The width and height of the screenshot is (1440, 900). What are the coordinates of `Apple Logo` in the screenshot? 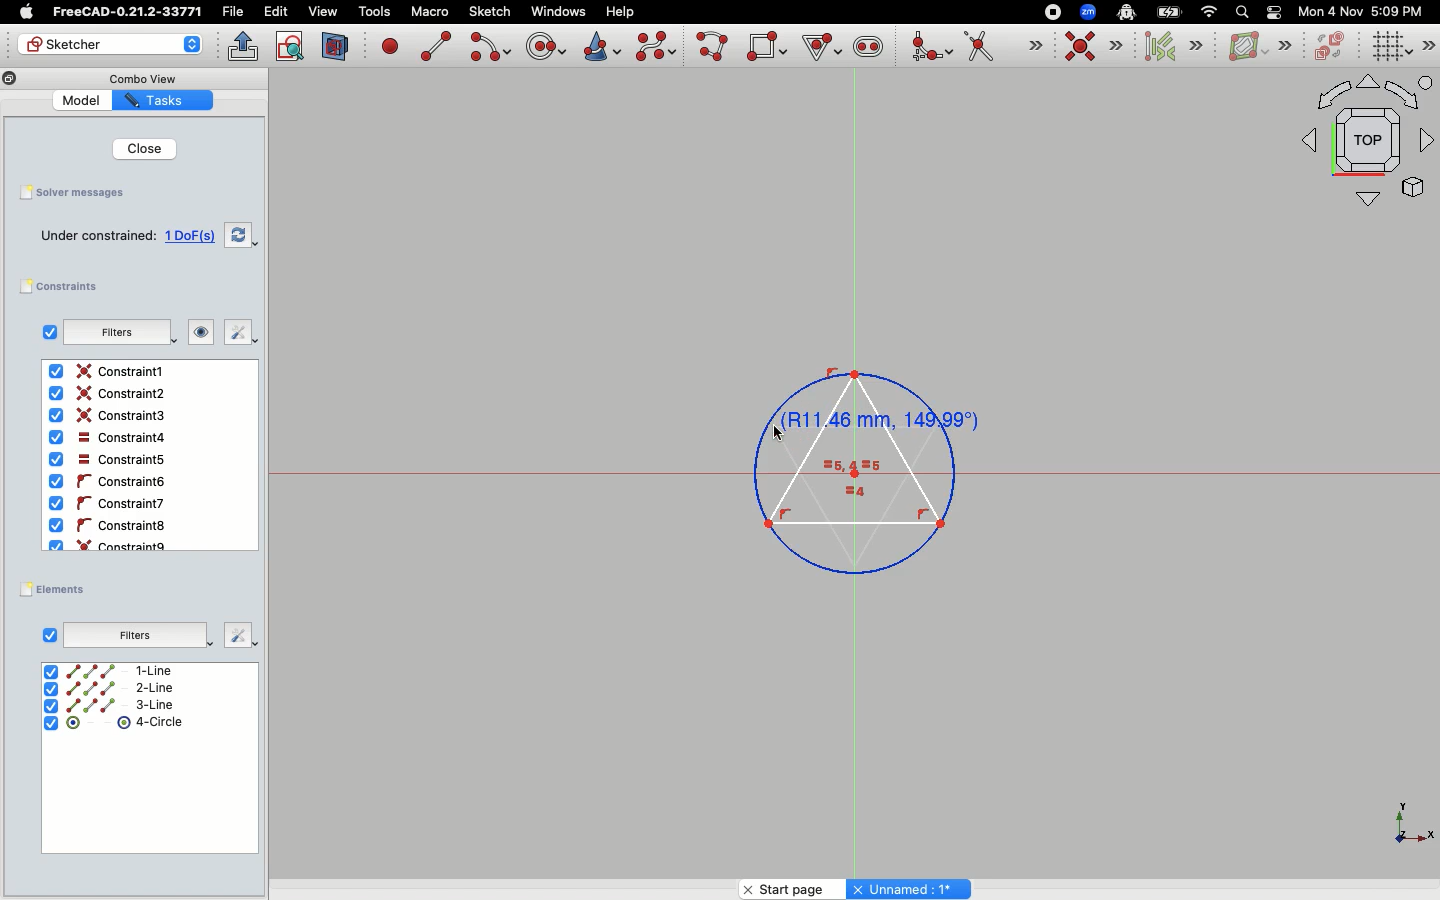 It's located at (24, 12).